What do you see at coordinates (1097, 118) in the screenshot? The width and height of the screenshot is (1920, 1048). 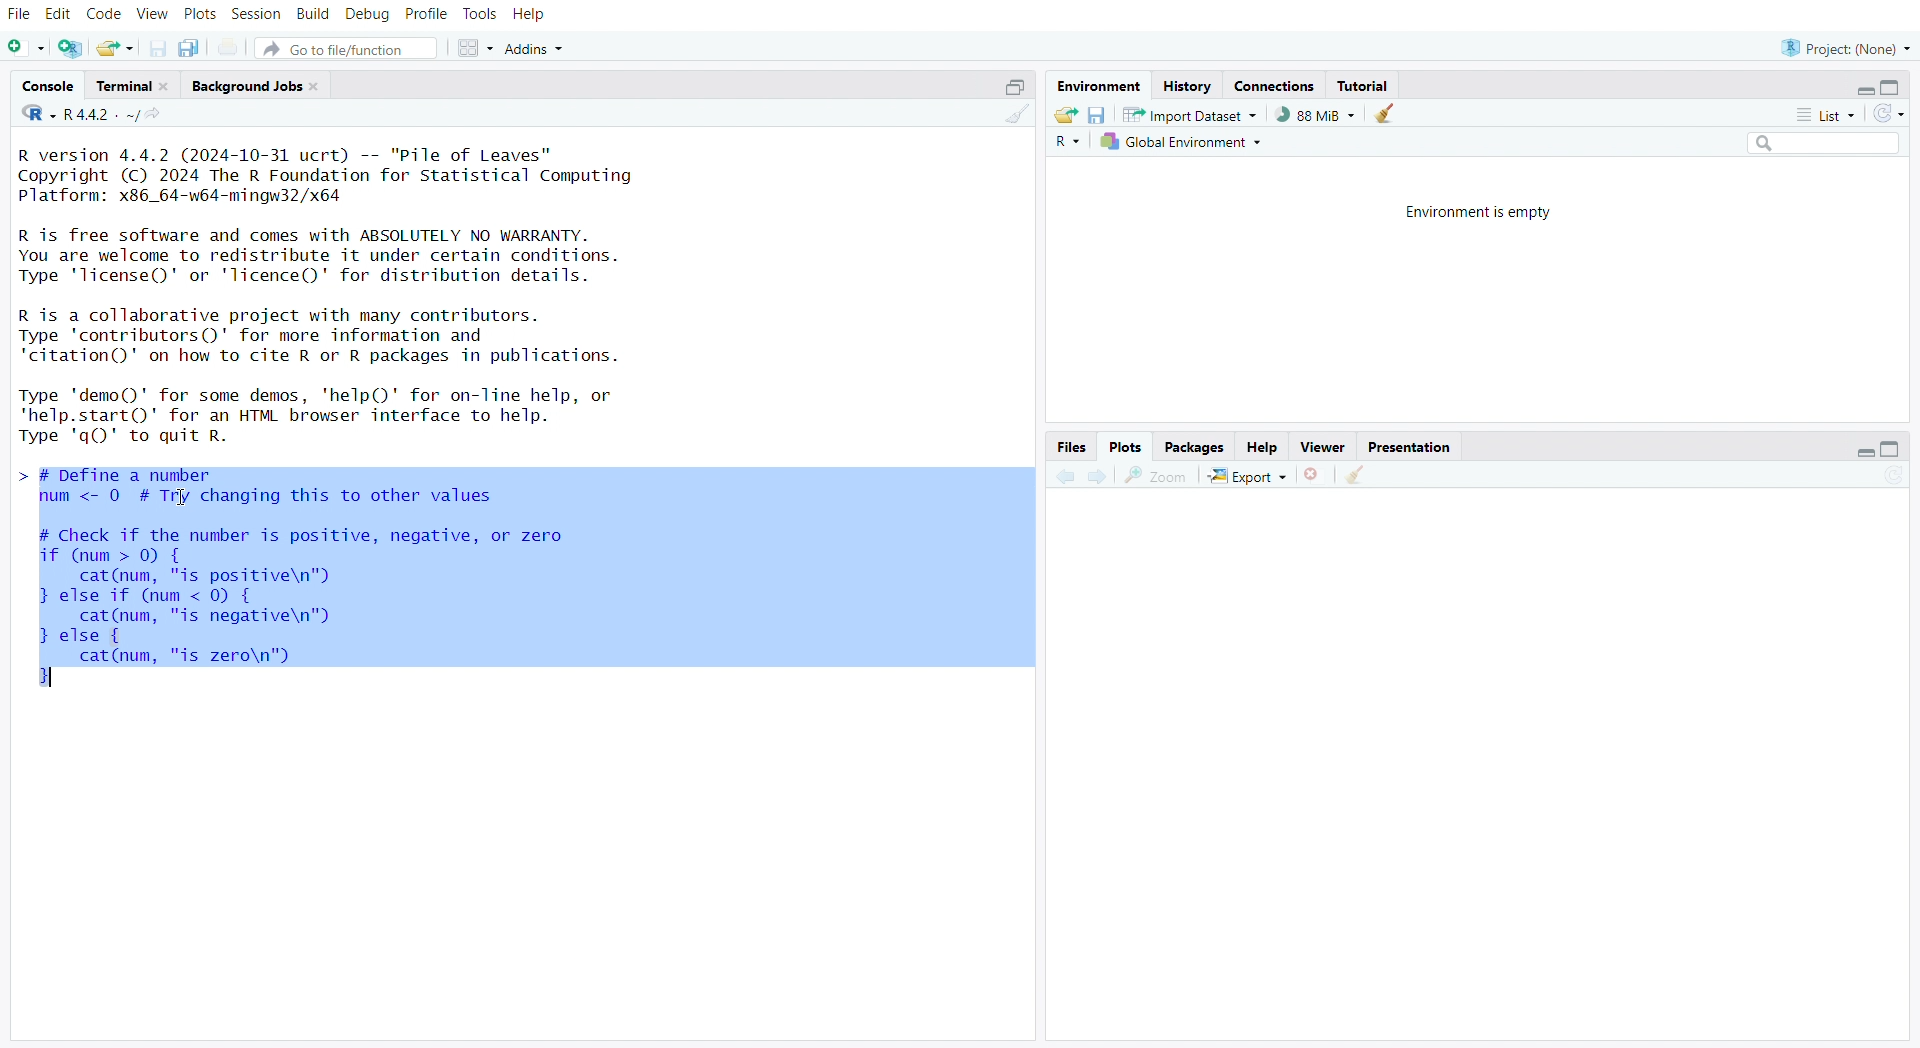 I see `save workspace` at bounding box center [1097, 118].